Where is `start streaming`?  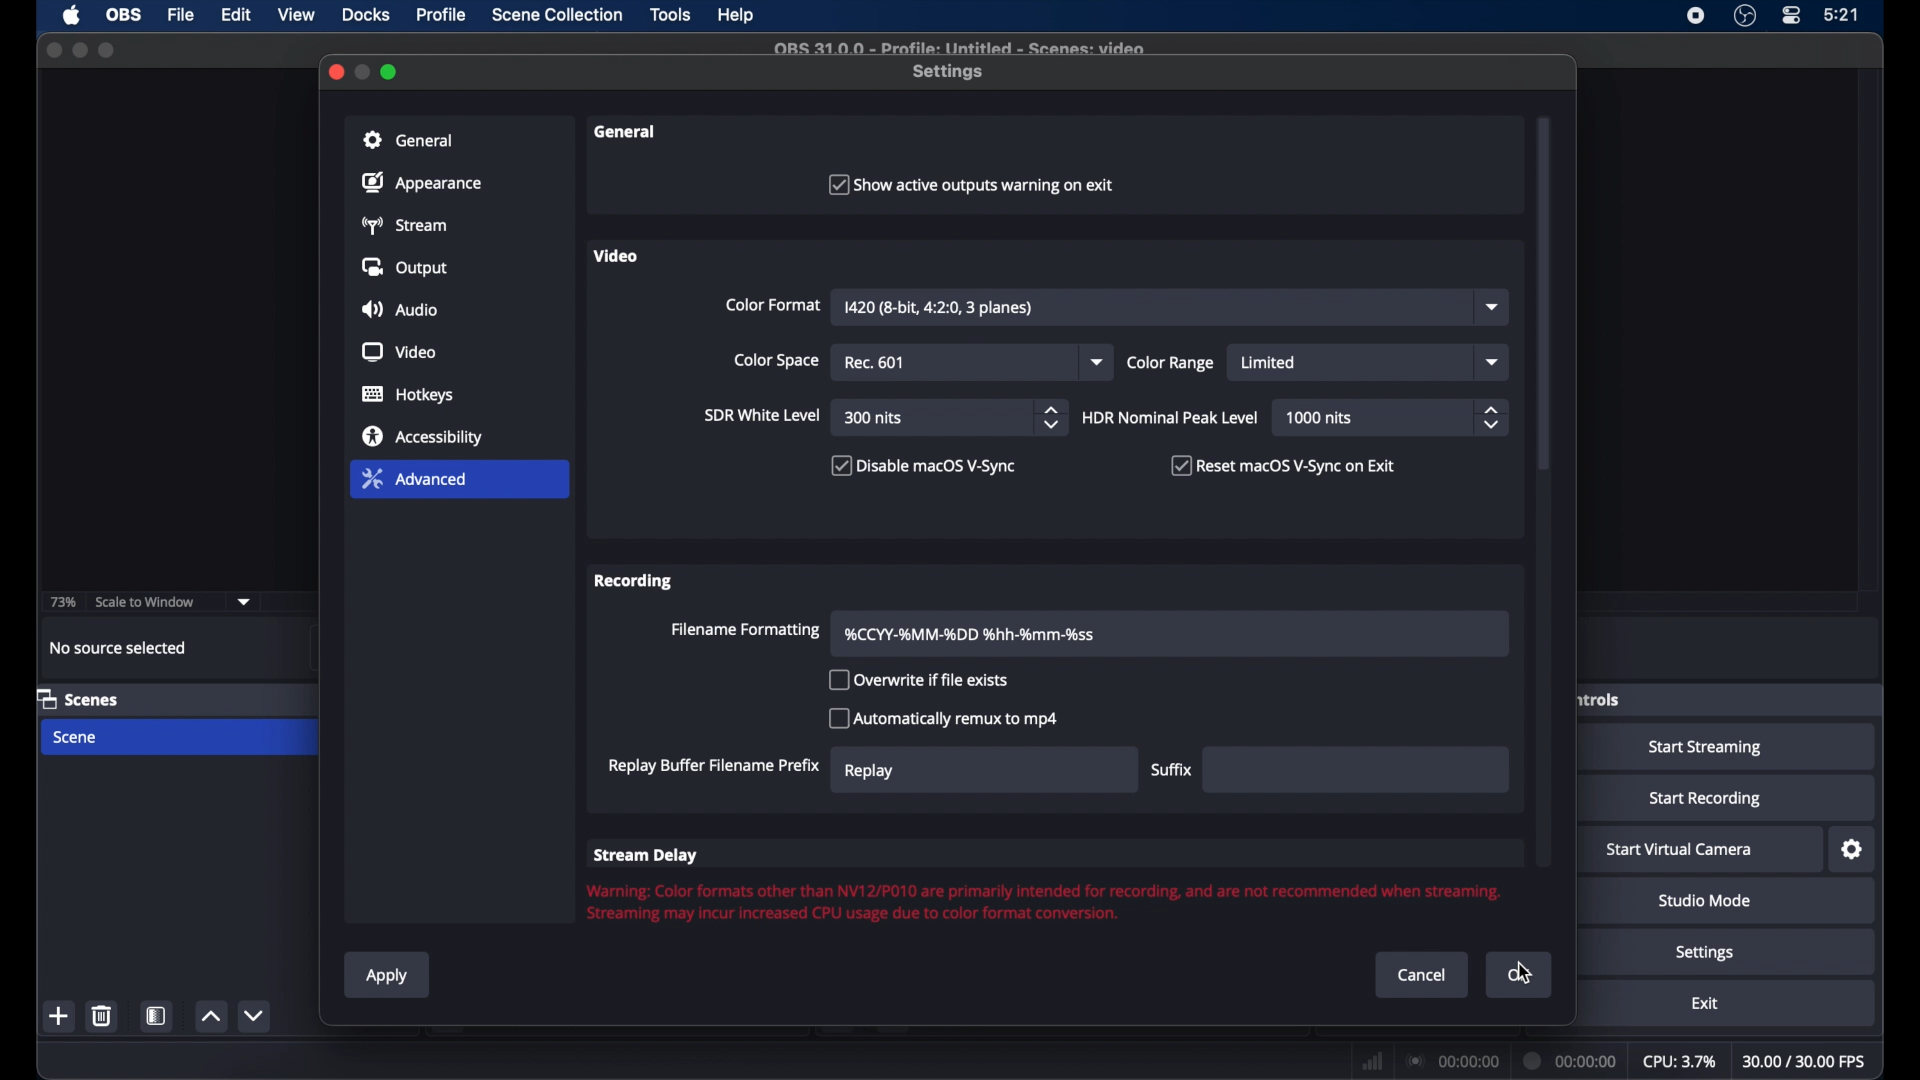 start streaming is located at coordinates (1710, 748).